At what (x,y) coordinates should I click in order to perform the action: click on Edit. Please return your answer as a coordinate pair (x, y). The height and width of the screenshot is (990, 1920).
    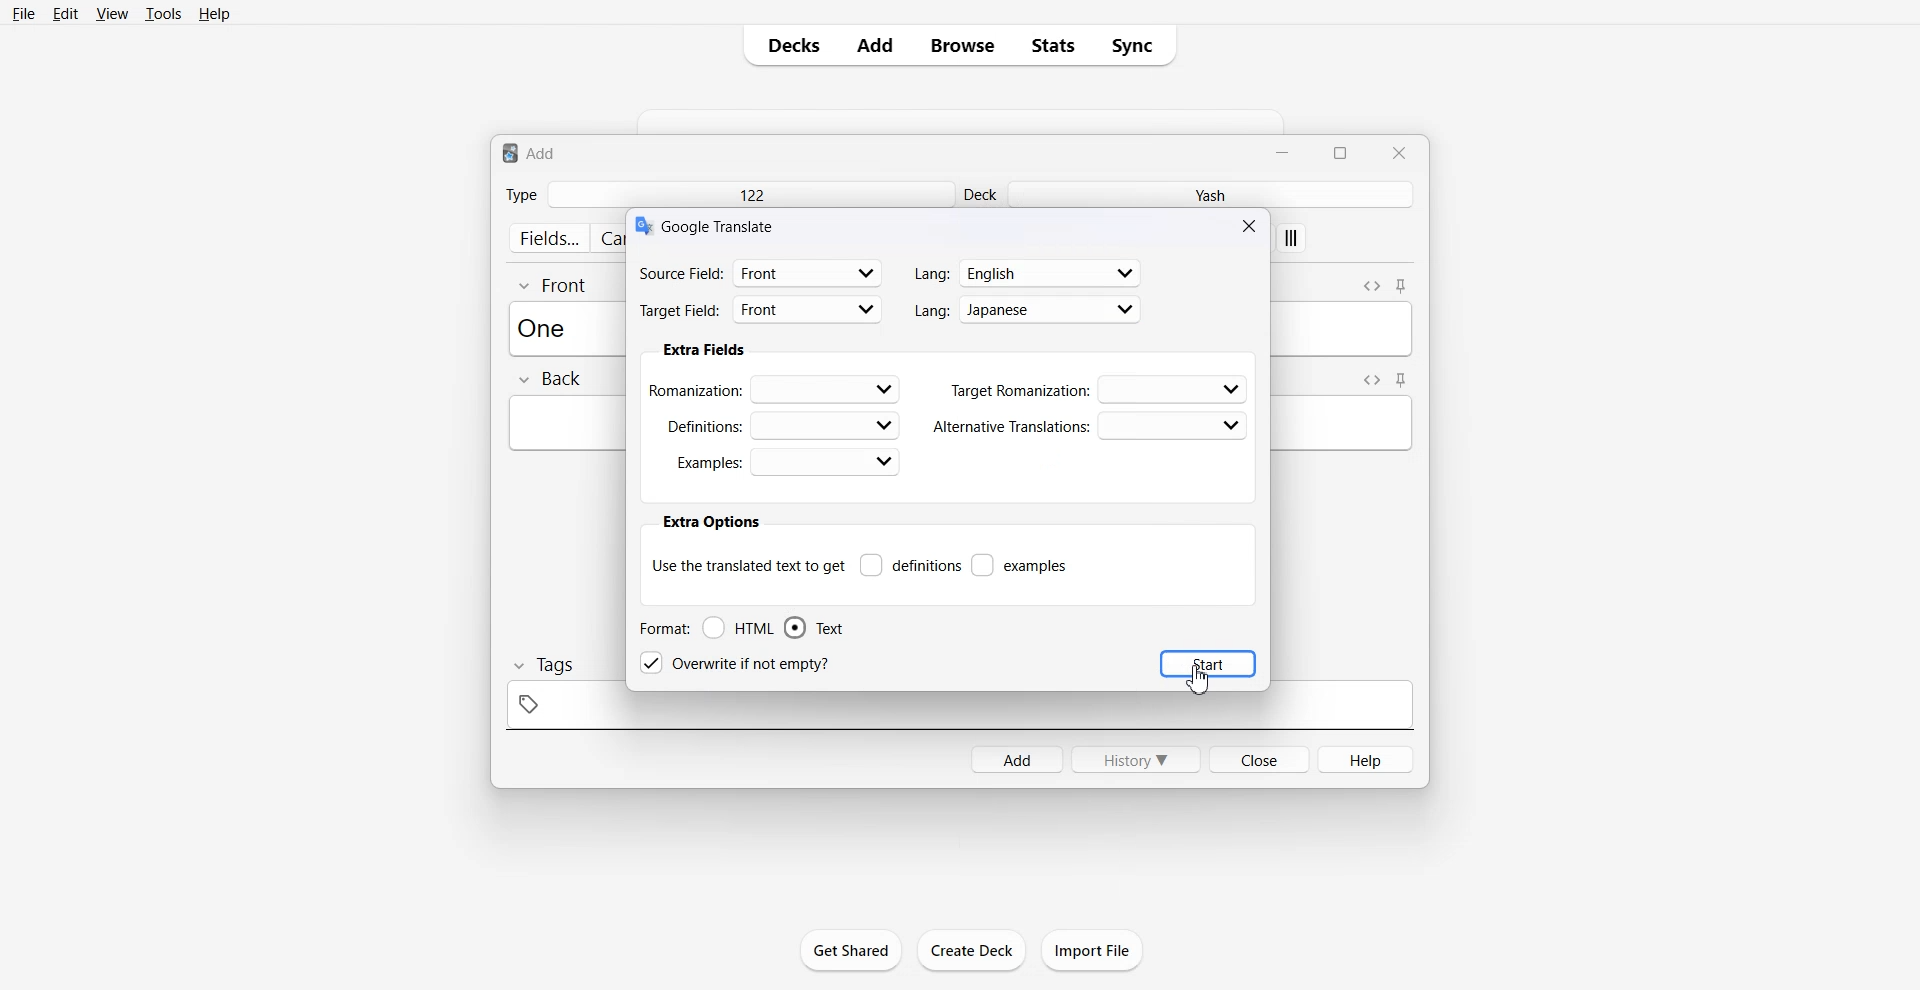
    Looking at the image, I should click on (65, 13).